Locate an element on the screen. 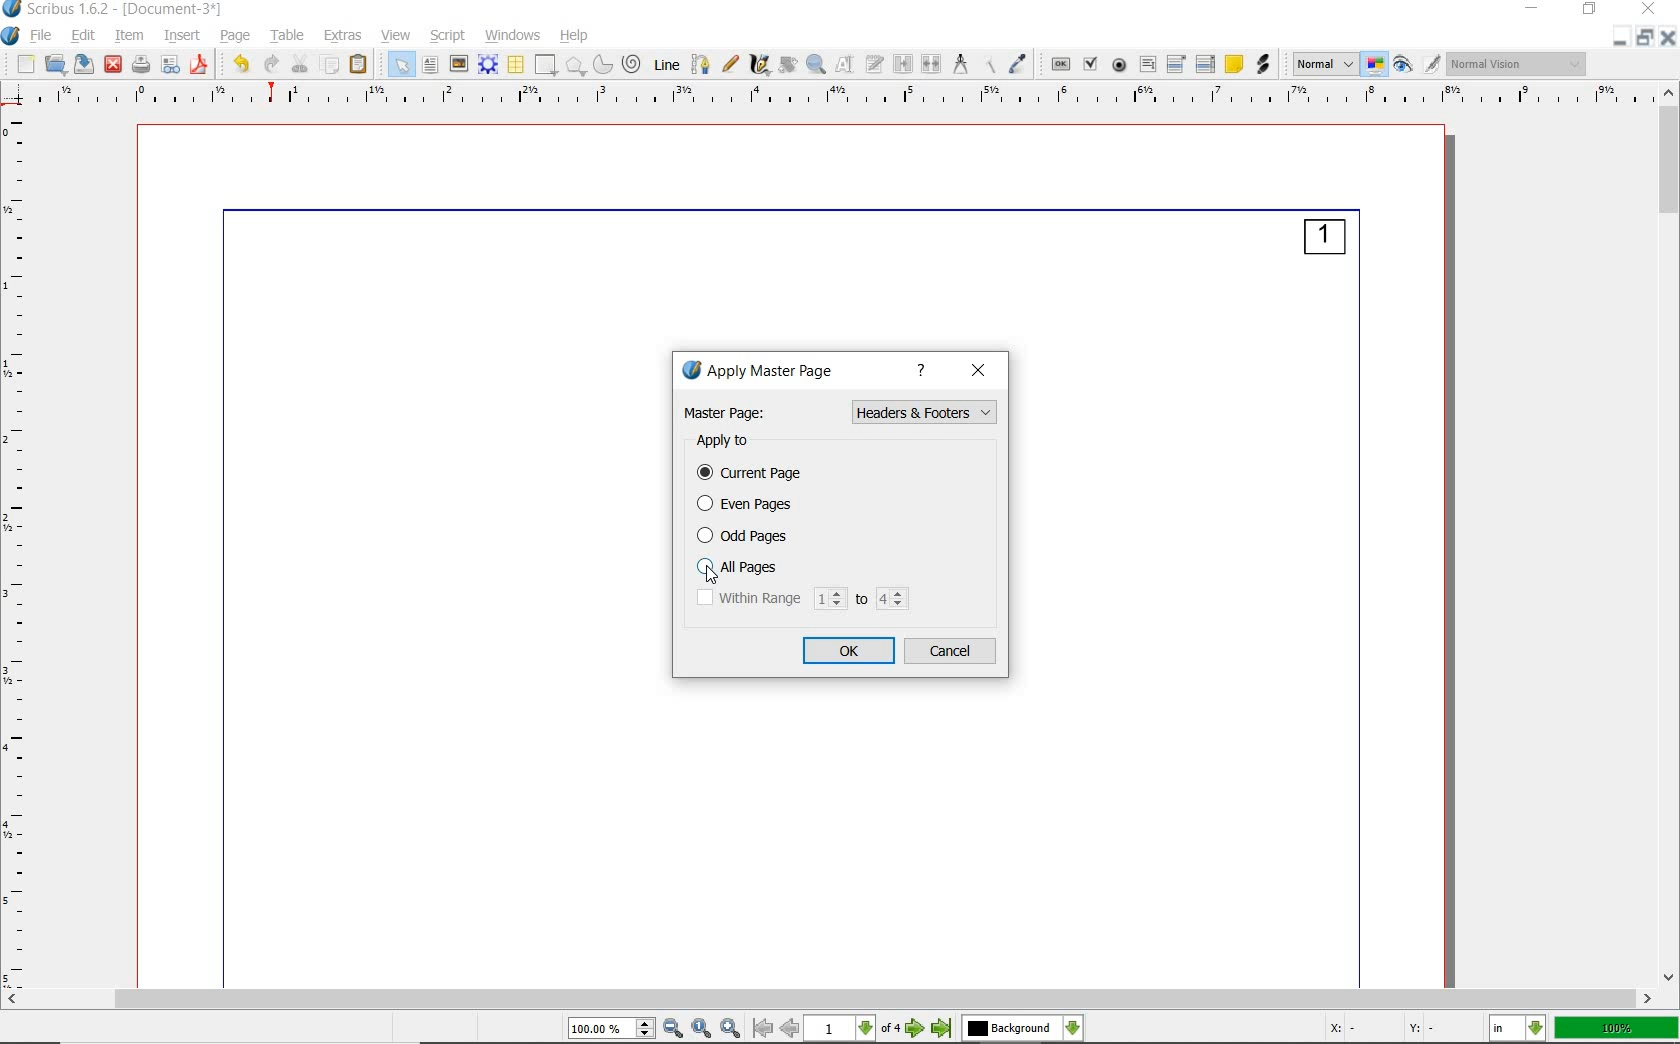  all pages is located at coordinates (747, 567).